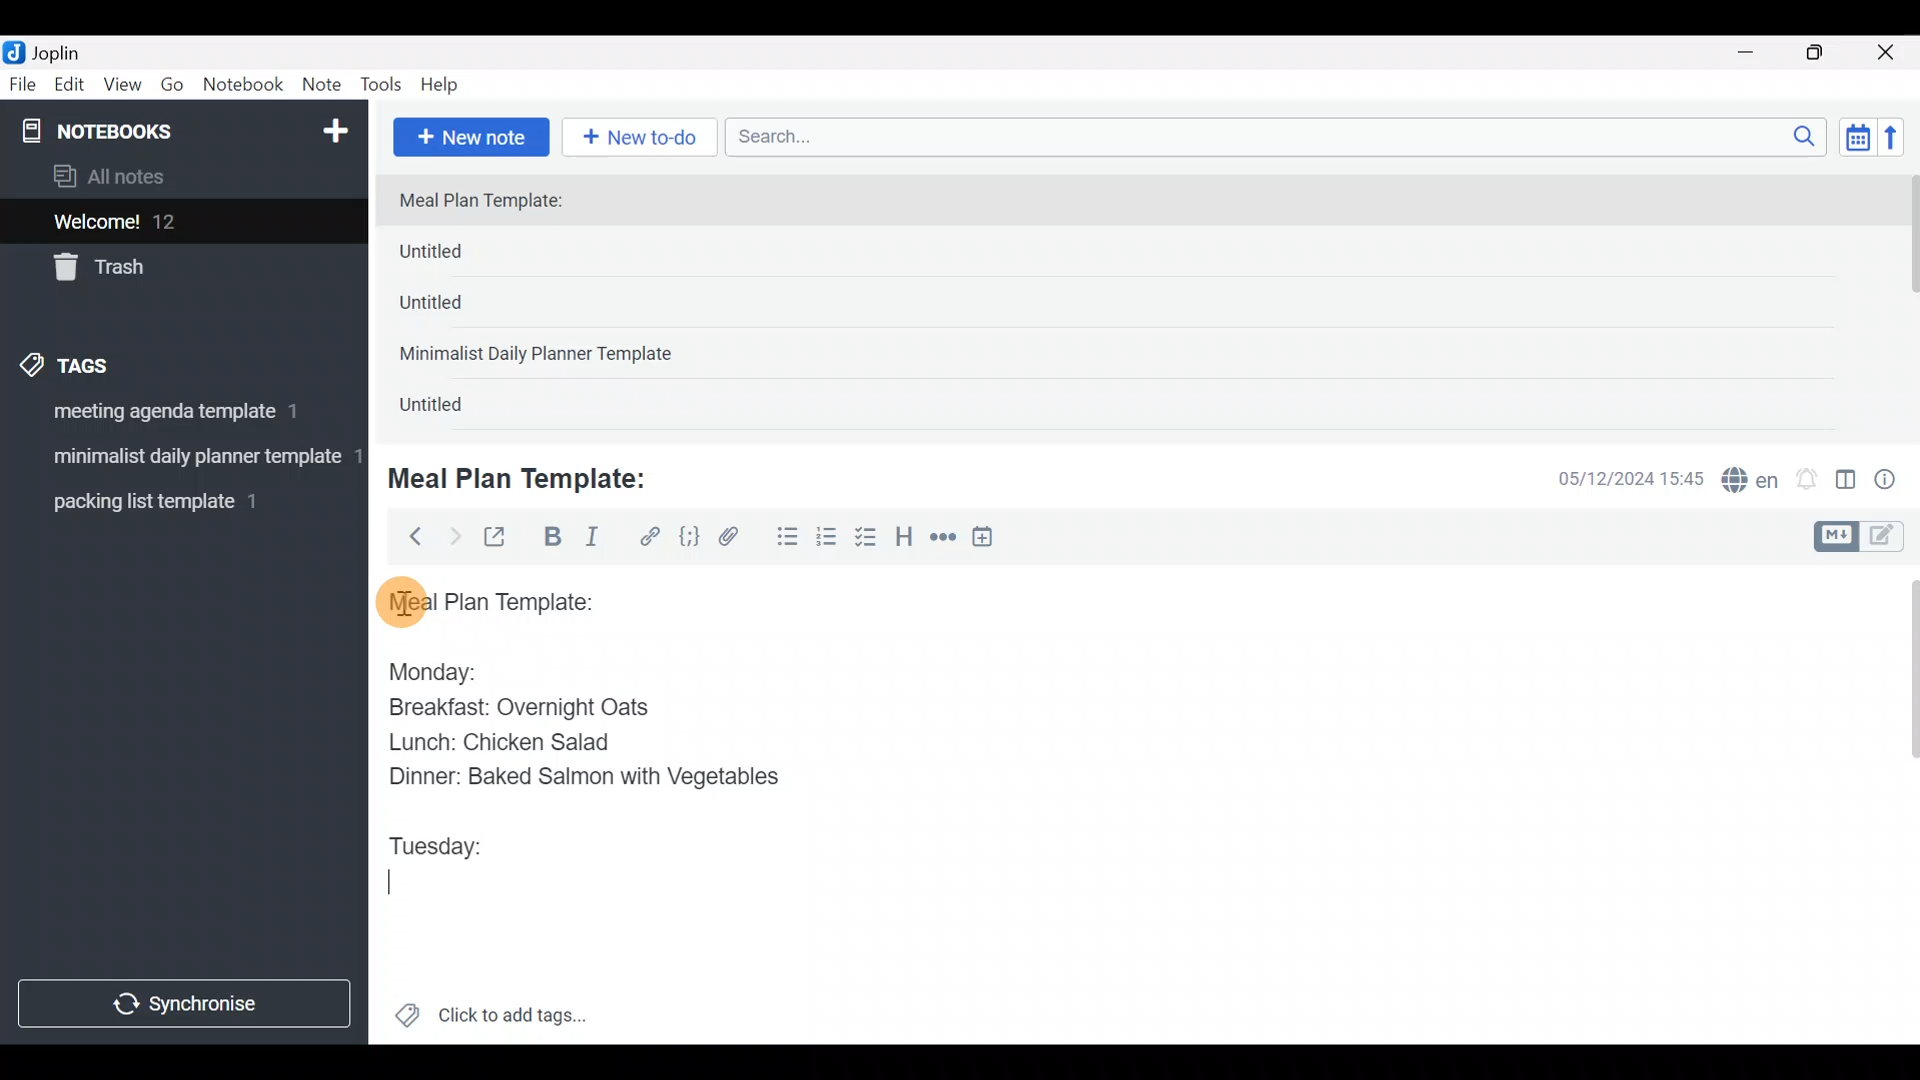 This screenshot has width=1920, height=1080. I want to click on New, so click(334, 127).